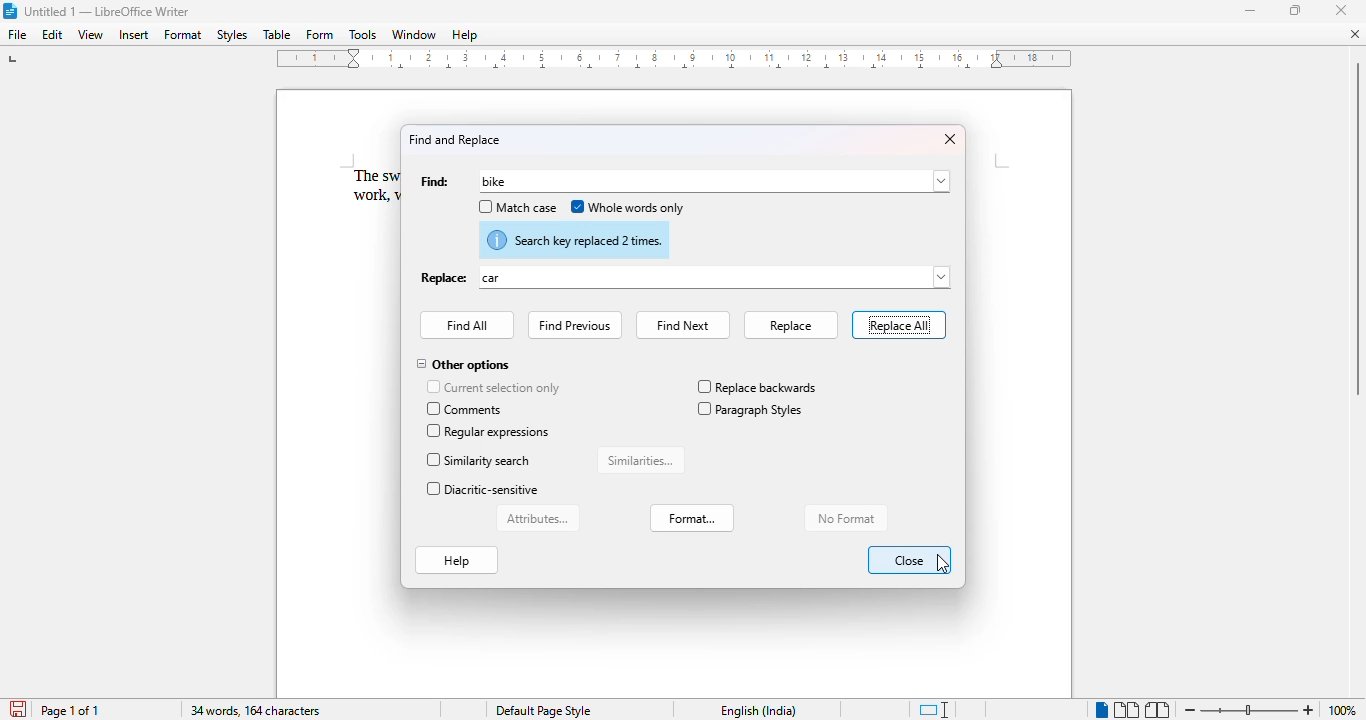 This screenshot has height=720, width=1366. What do you see at coordinates (467, 409) in the screenshot?
I see `comments` at bounding box center [467, 409].